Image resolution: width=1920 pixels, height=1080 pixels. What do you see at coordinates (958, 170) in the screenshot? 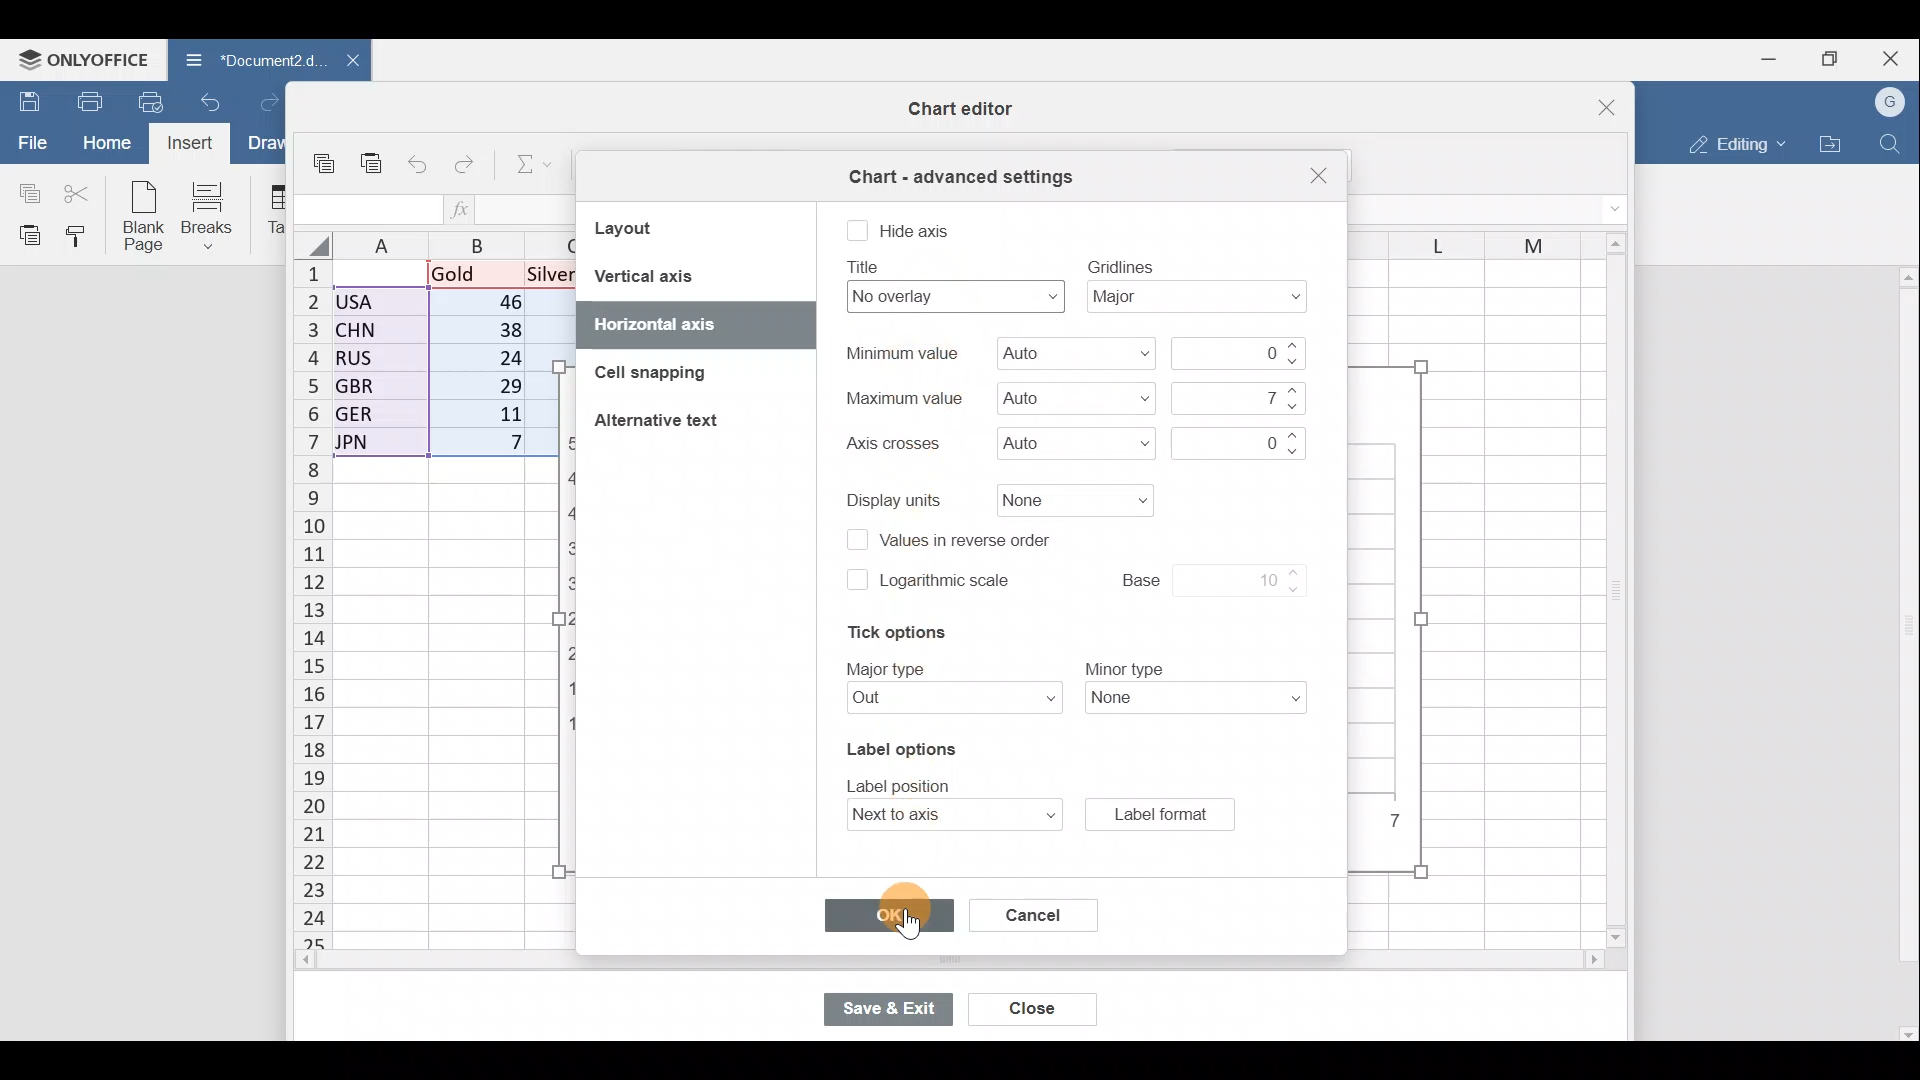
I see `Chart advanced settings` at bounding box center [958, 170].